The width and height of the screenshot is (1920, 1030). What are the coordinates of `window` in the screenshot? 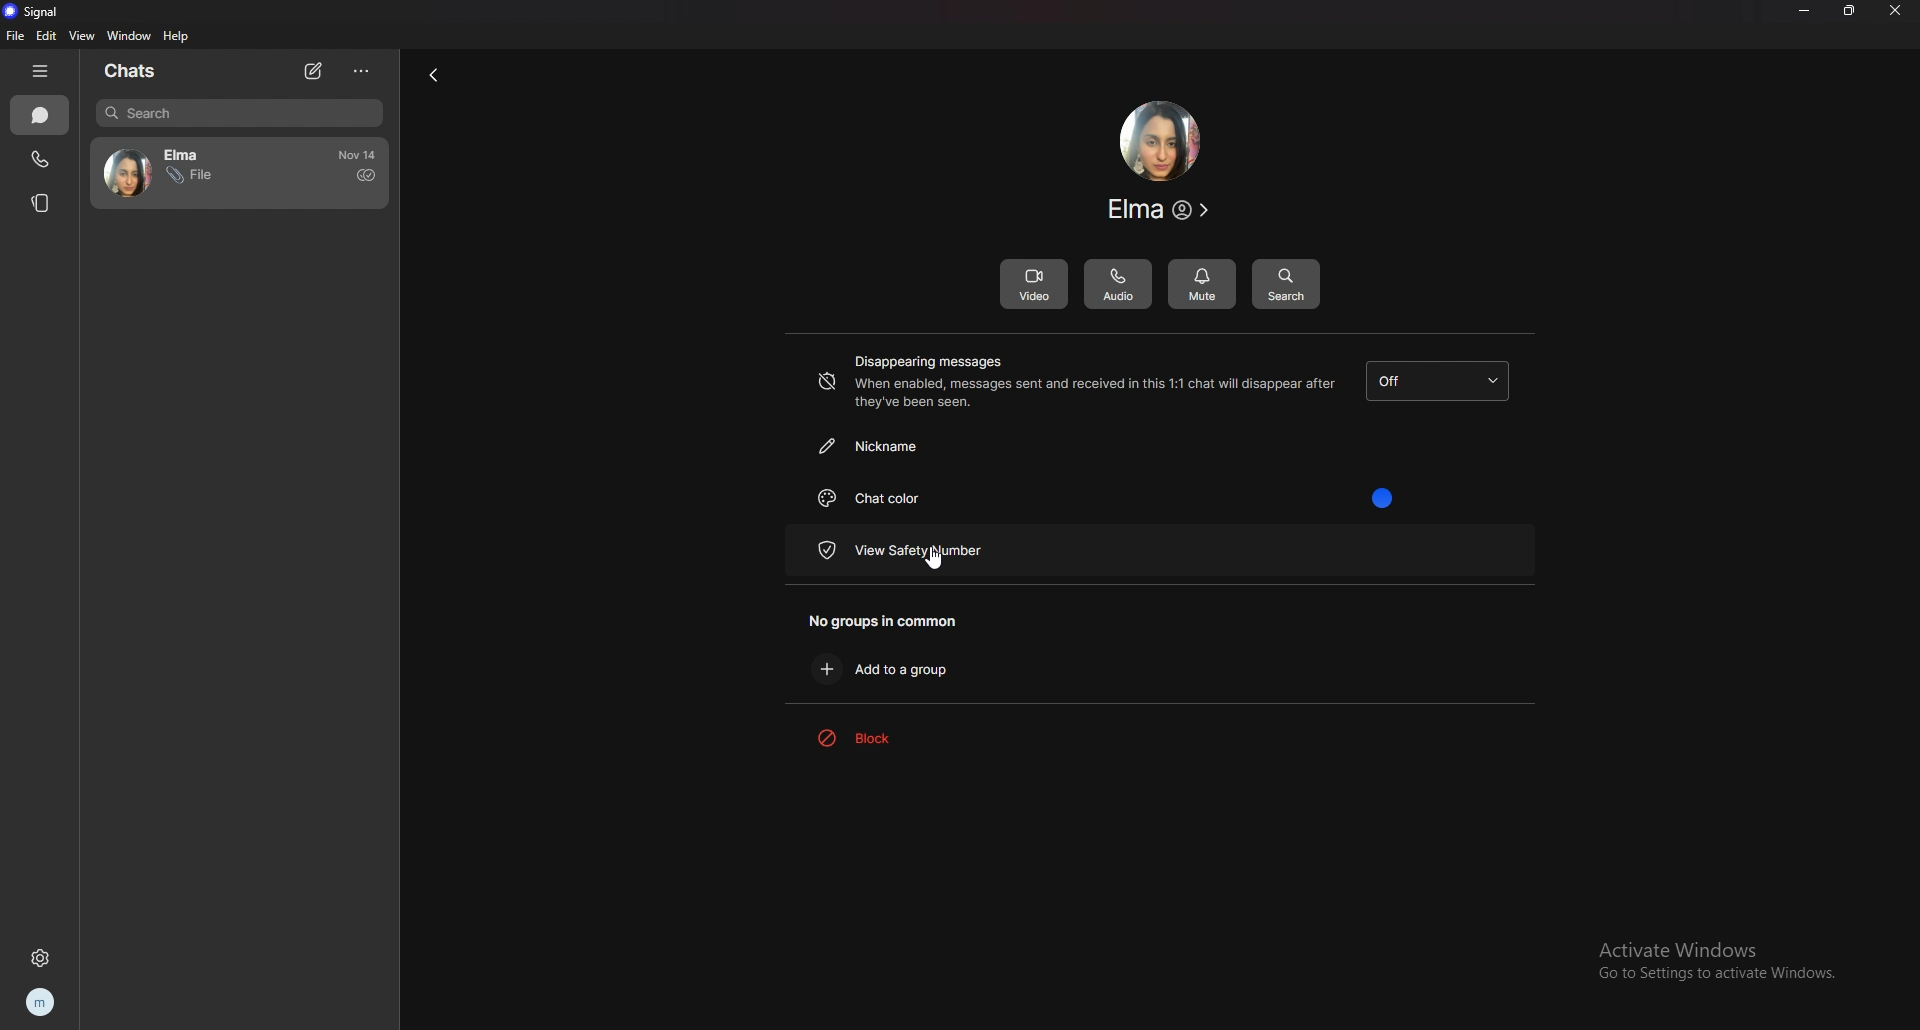 It's located at (131, 35).